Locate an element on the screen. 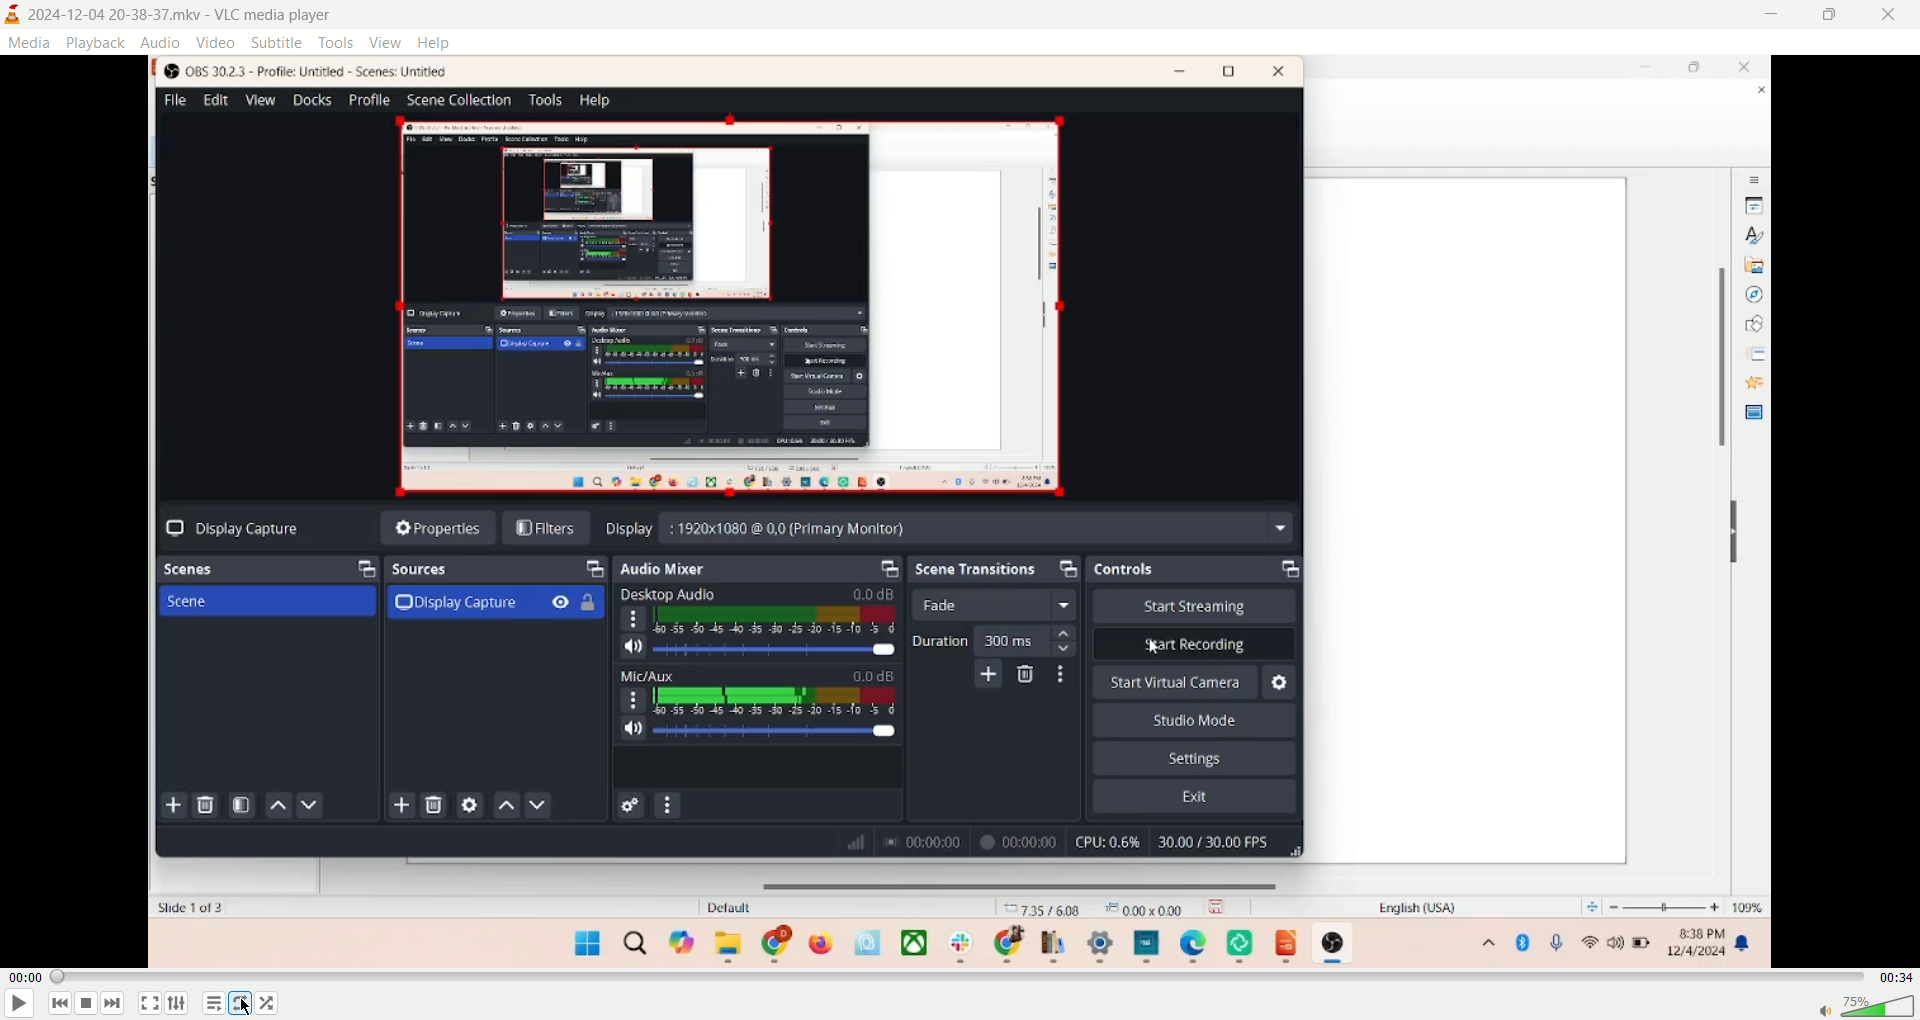 The image size is (1920, 1020). logo is located at coordinates (12, 15).